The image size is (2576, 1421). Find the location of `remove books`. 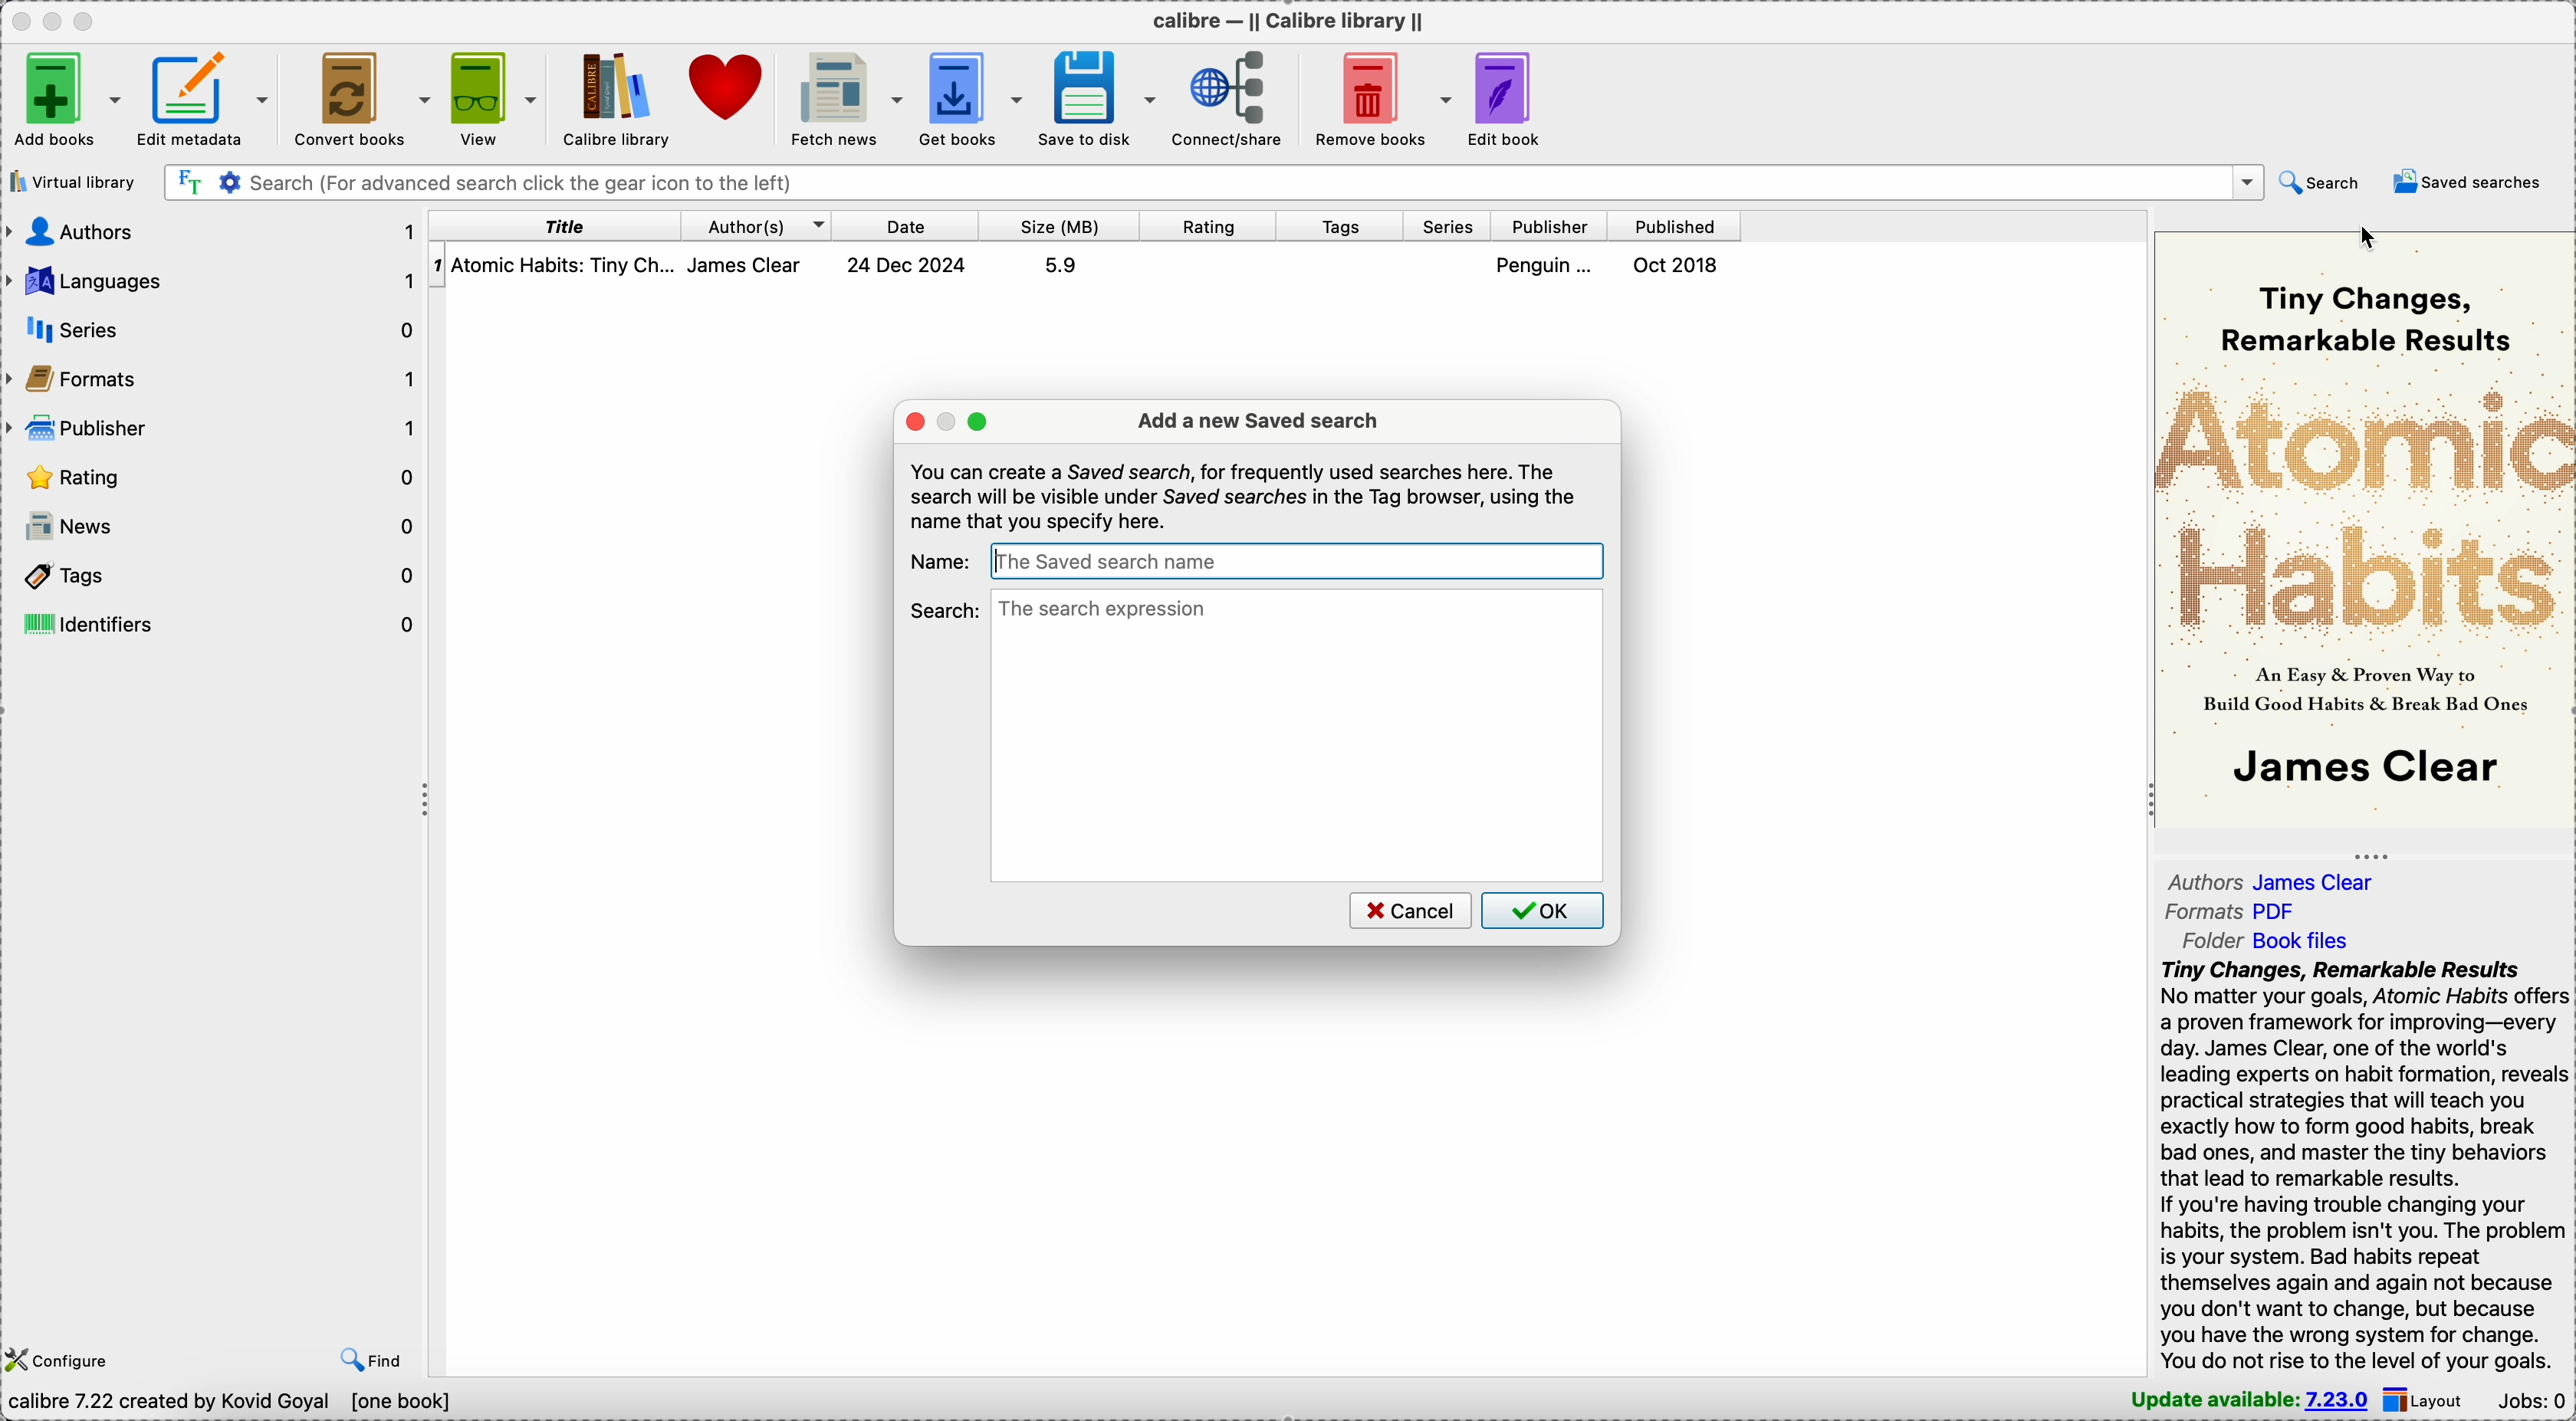

remove books is located at coordinates (1385, 96).